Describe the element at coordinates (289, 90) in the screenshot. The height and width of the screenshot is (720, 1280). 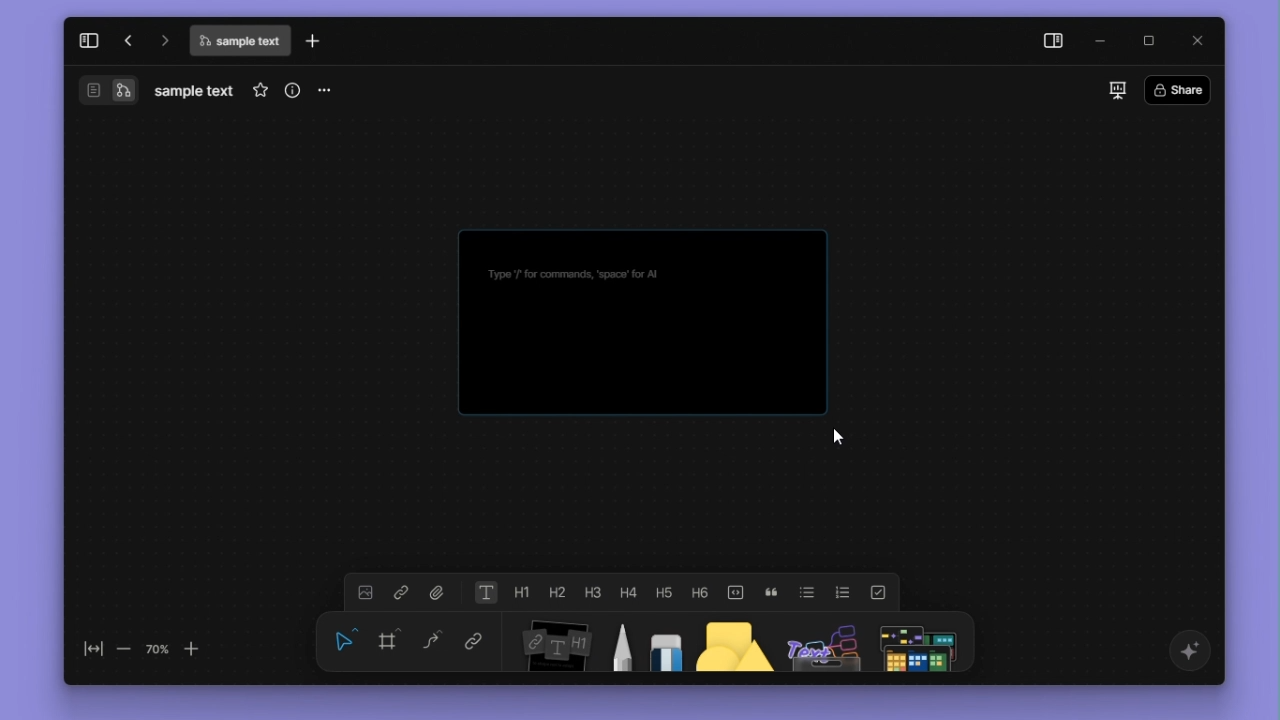
I see `more info` at that location.